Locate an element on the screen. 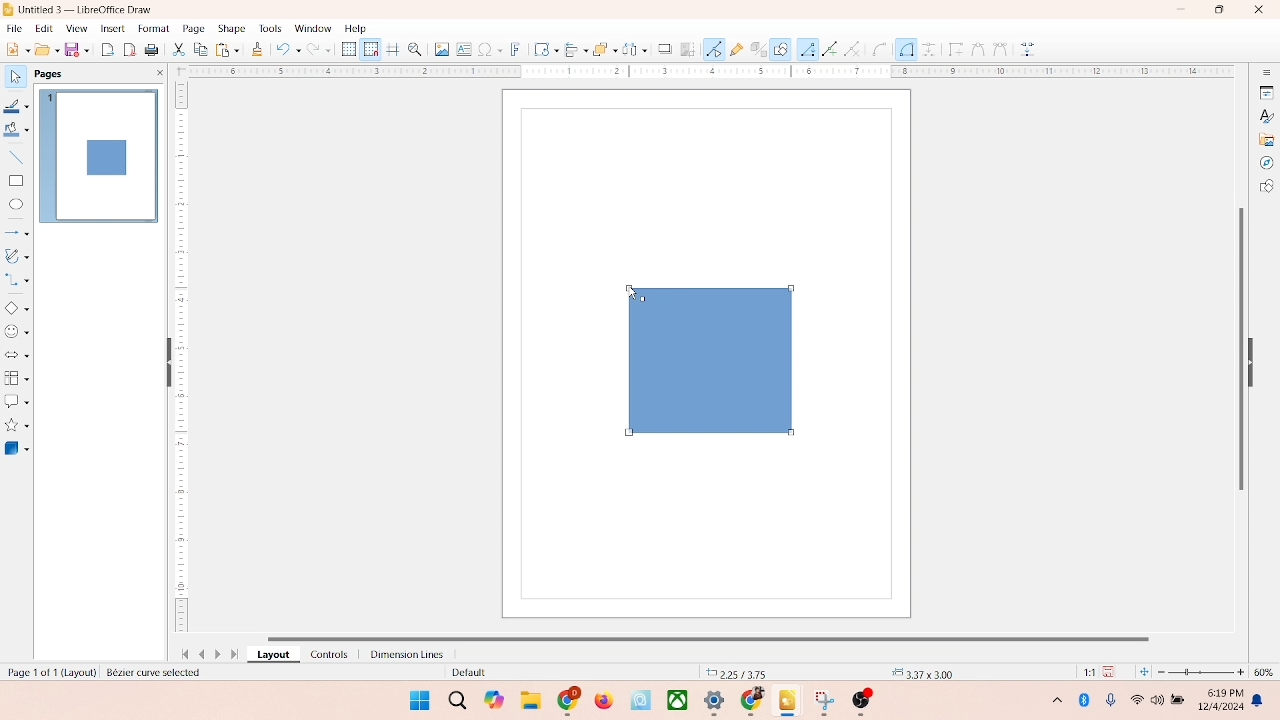 The width and height of the screenshot is (1280, 720). image is located at coordinates (439, 49).